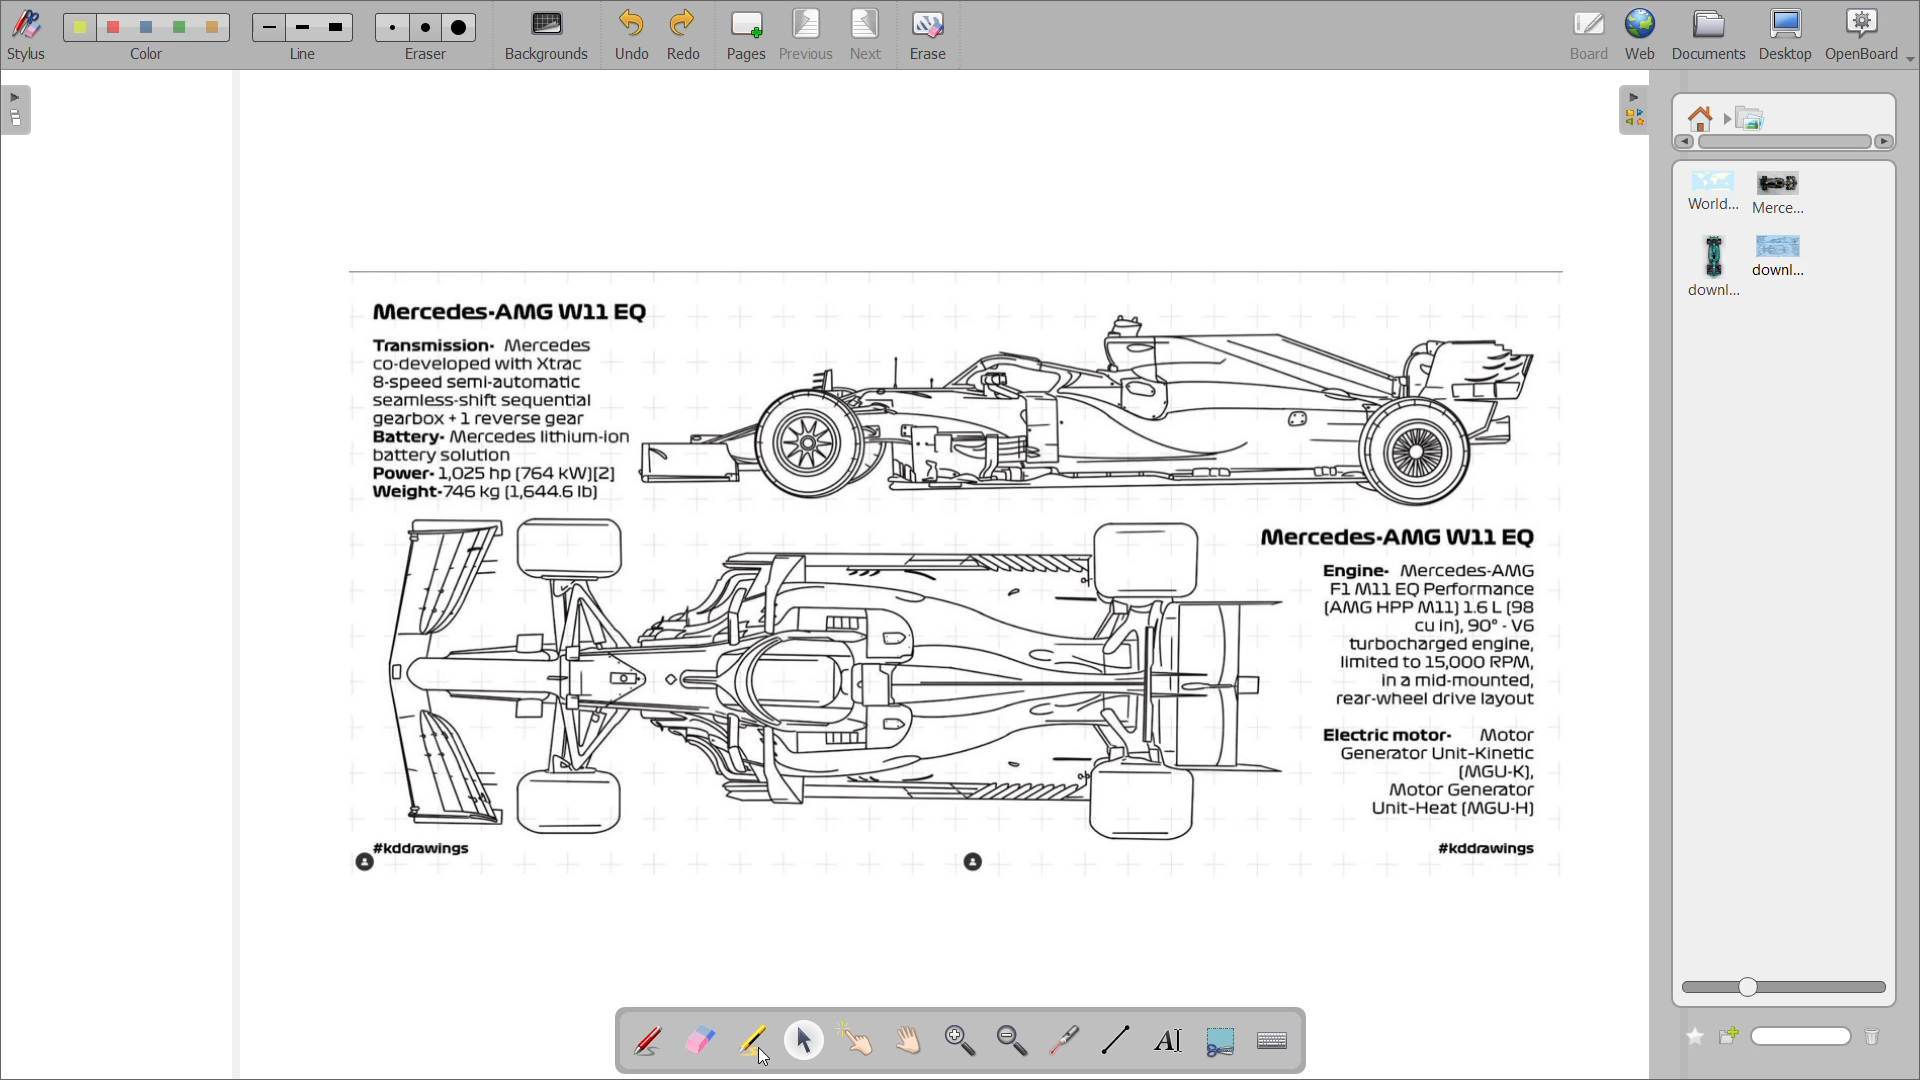 The image size is (1920, 1080). I want to click on zoom out, so click(1012, 1041).